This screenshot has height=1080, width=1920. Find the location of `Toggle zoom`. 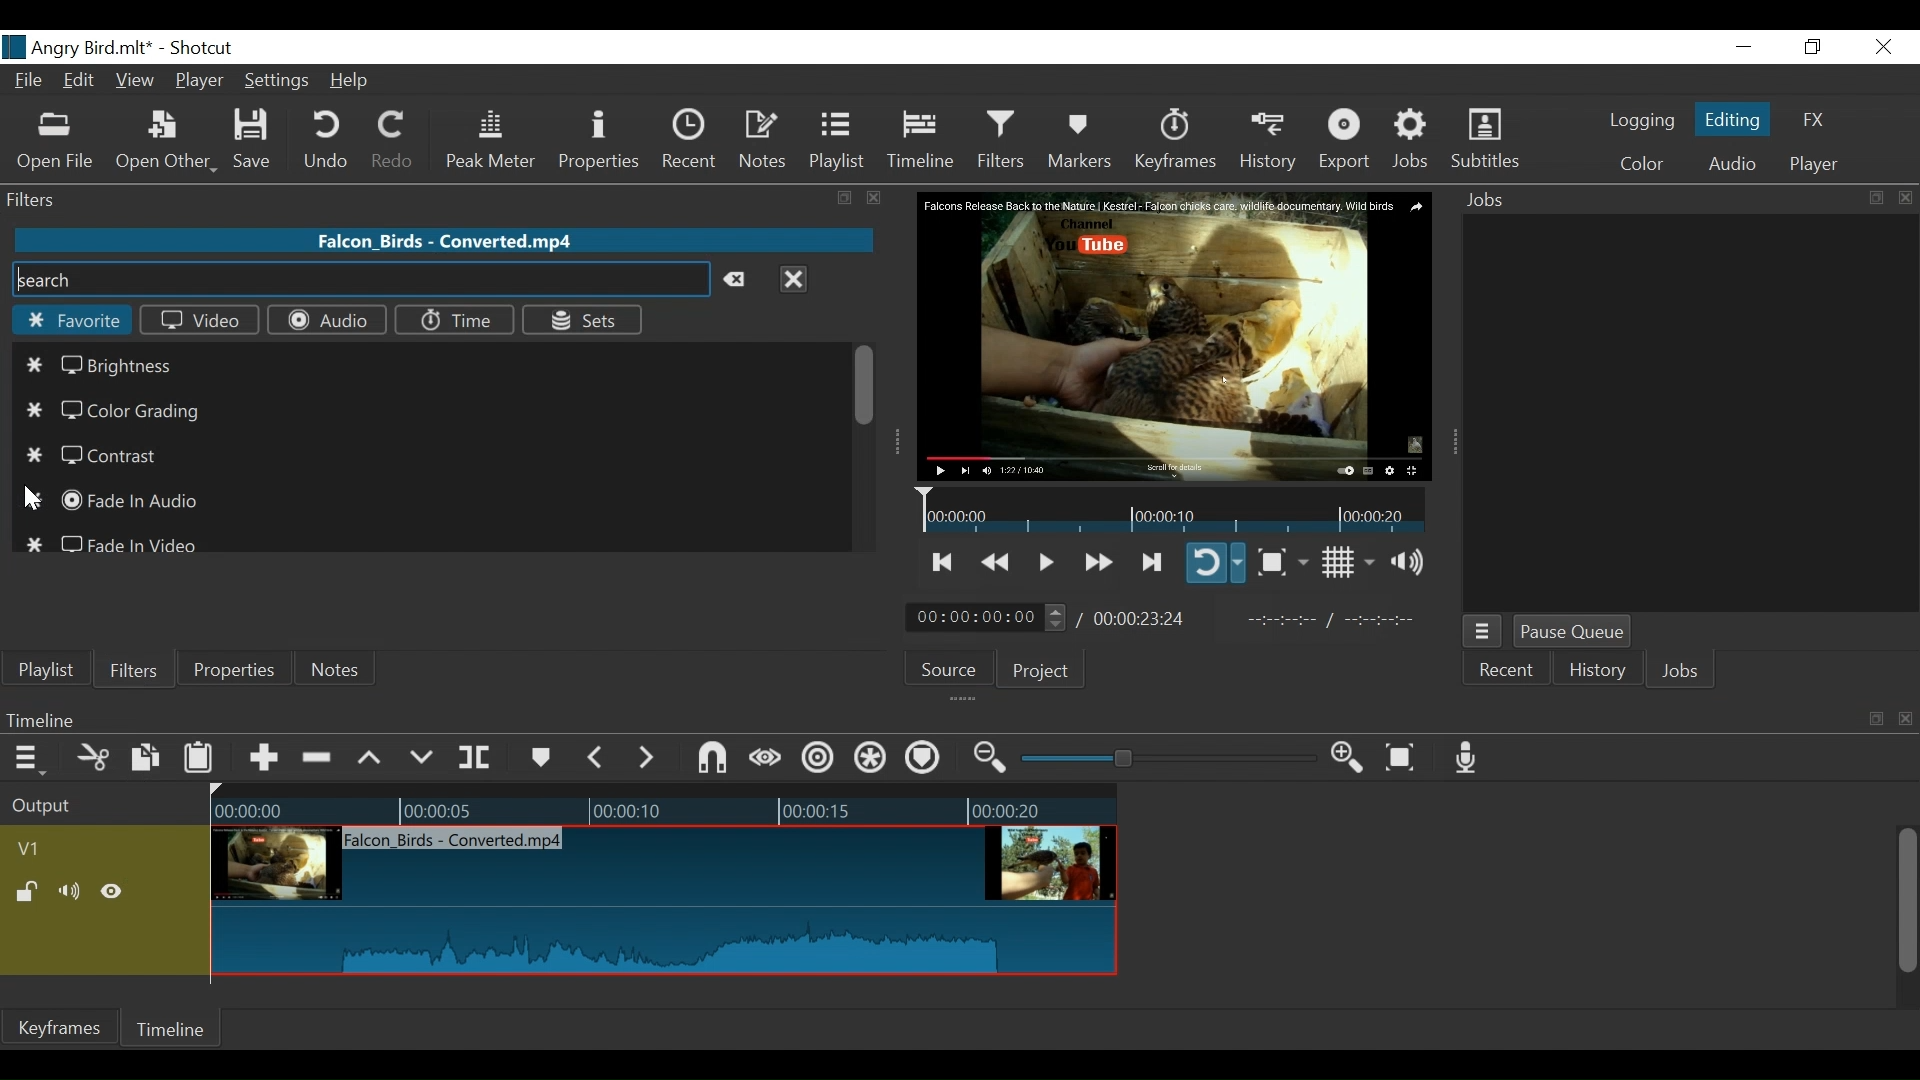

Toggle zoom is located at coordinates (1282, 562).